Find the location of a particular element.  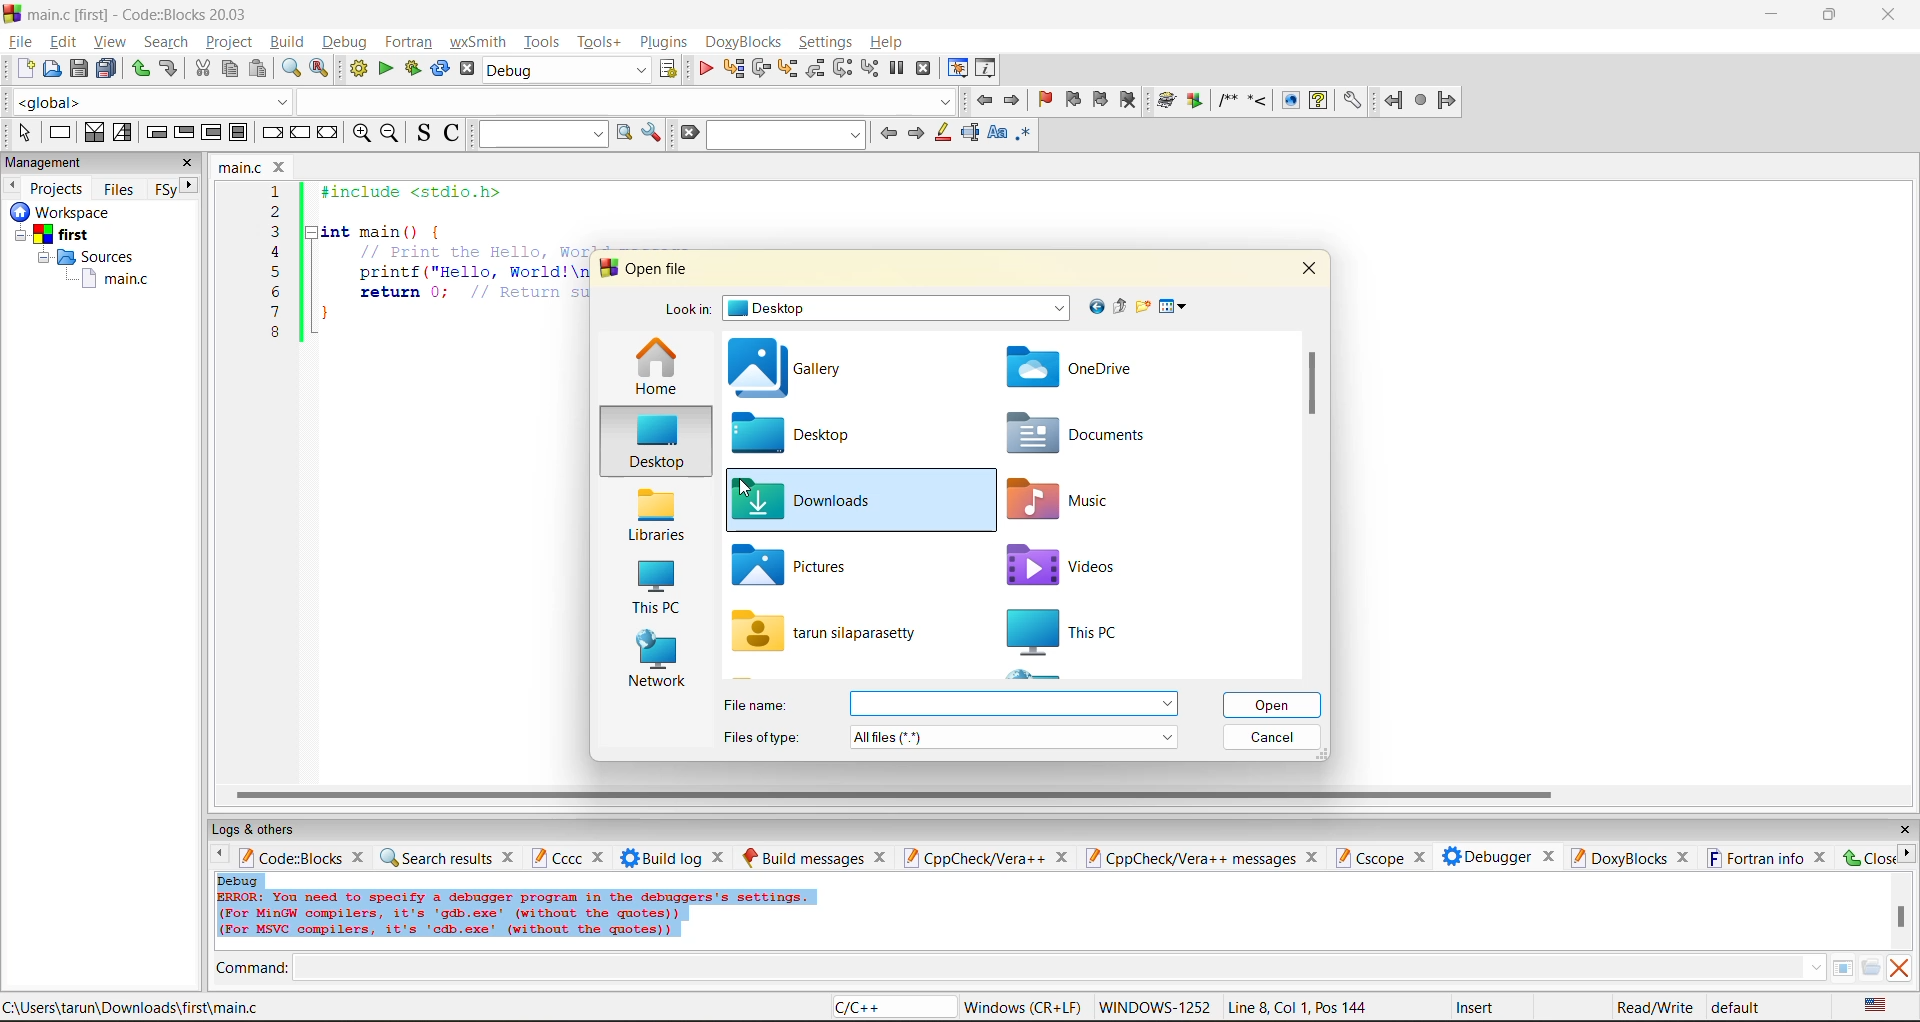

cppcheck/vera++ is located at coordinates (972, 859).